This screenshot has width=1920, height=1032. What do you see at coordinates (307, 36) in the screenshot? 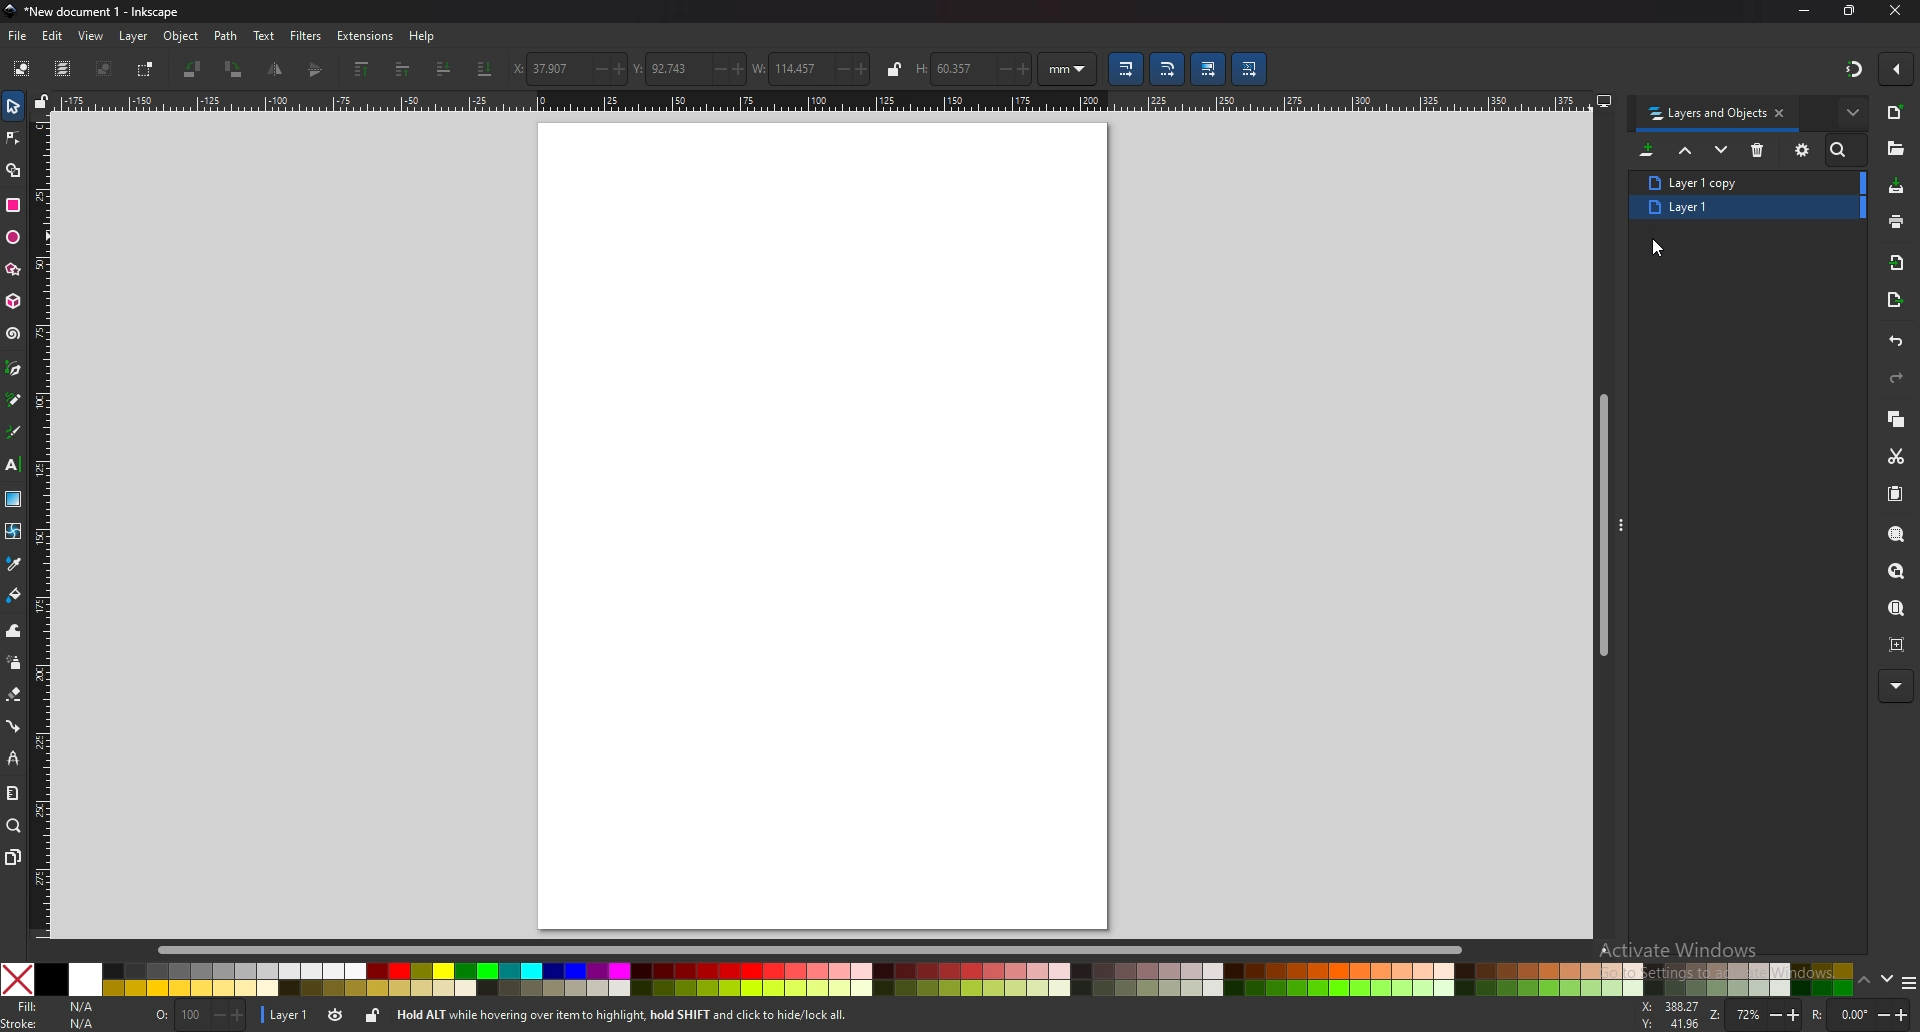
I see `filters` at bounding box center [307, 36].